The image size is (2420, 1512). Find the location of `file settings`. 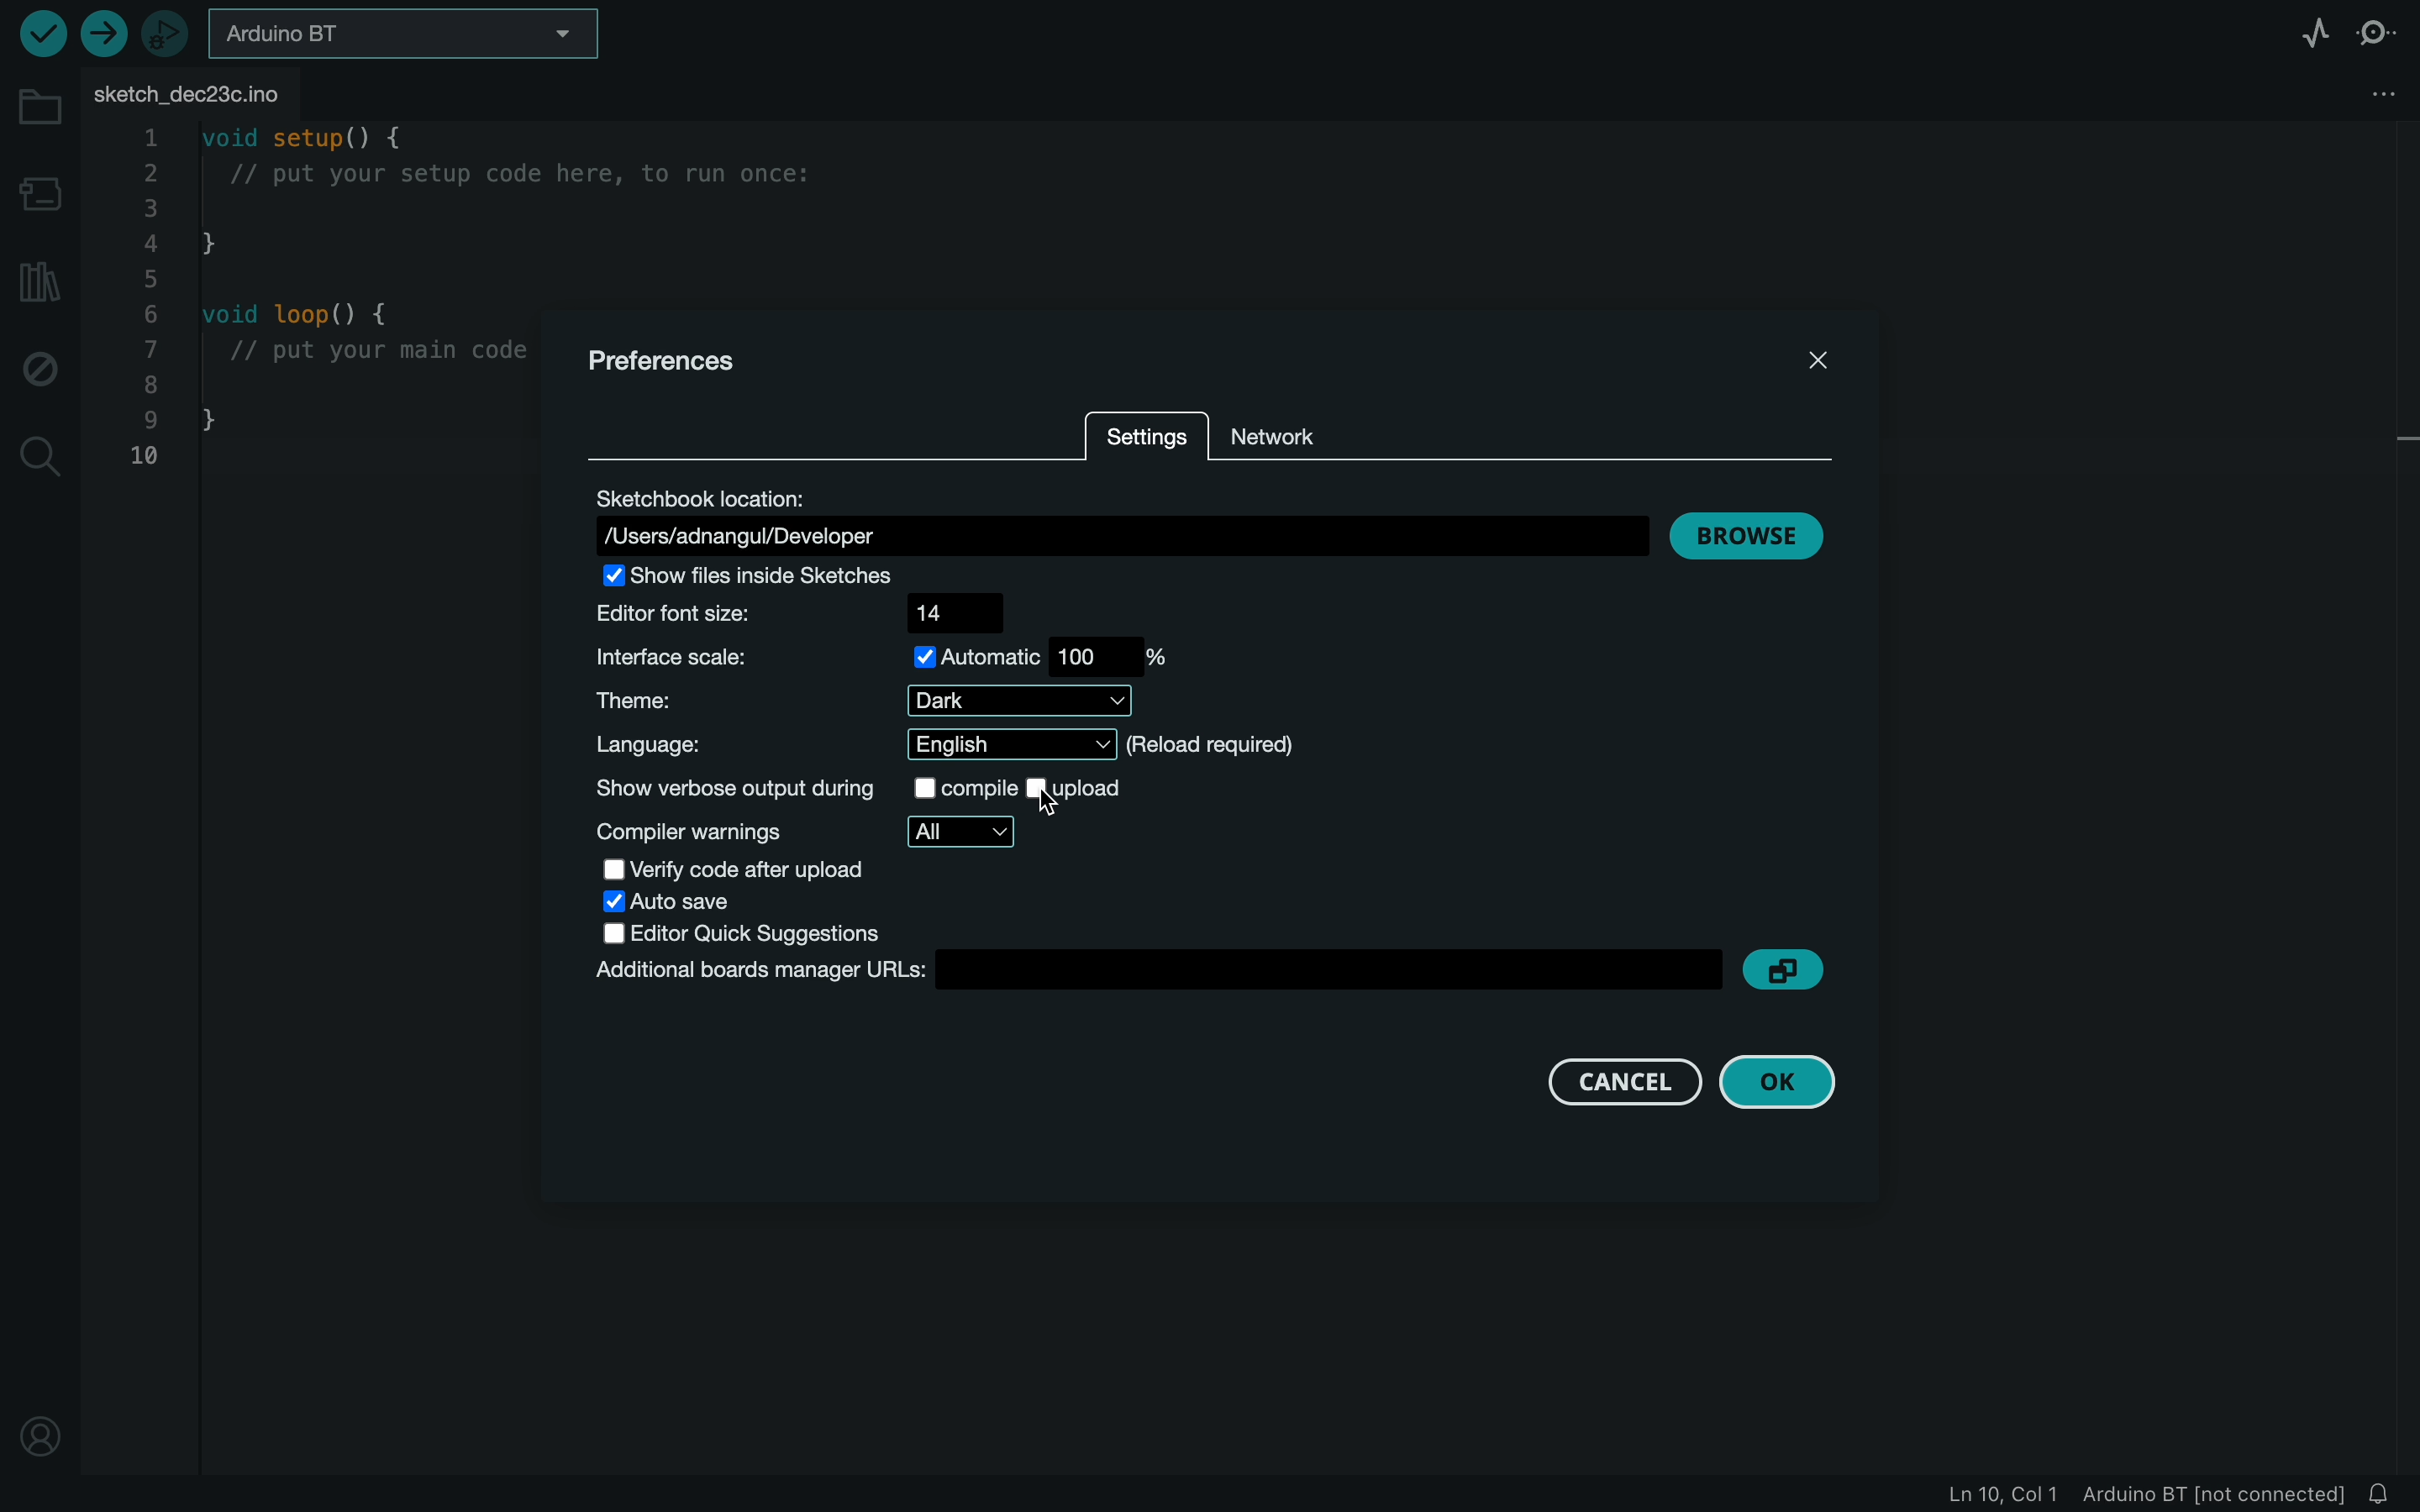

file settings is located at coordinates (2369, 91).